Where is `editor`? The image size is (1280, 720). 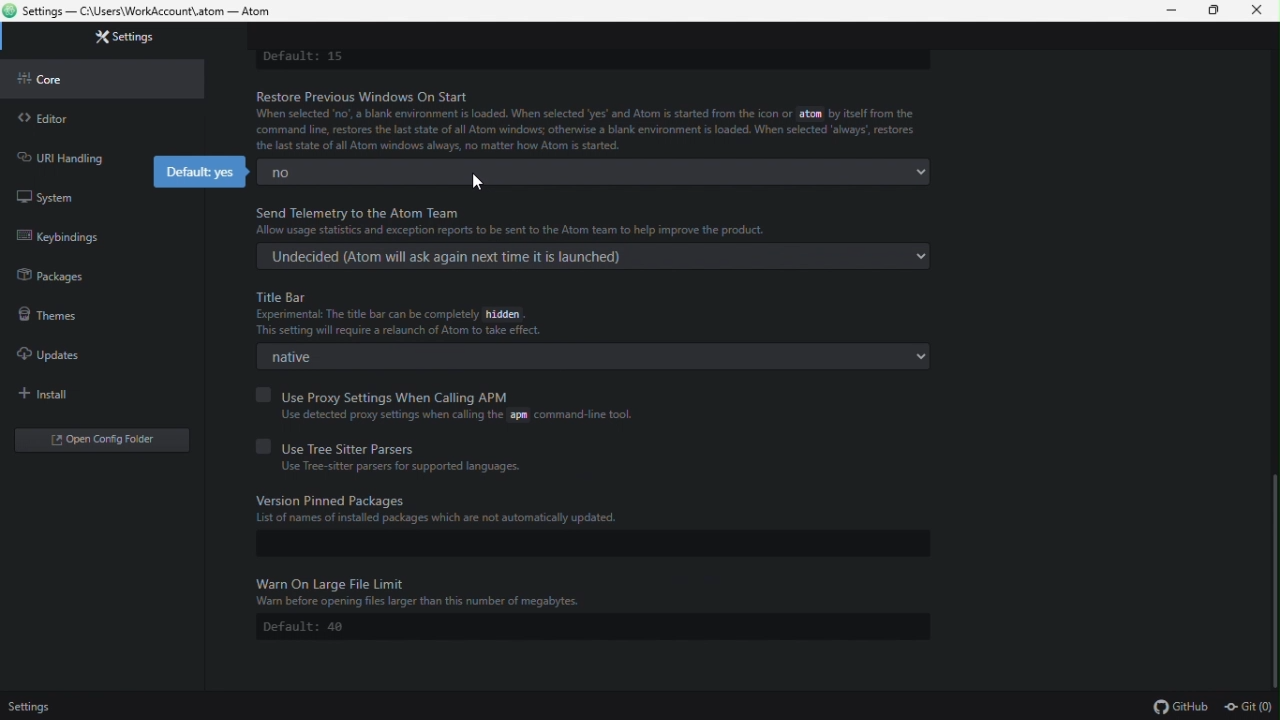
editor is located at coordinates (96, 118).